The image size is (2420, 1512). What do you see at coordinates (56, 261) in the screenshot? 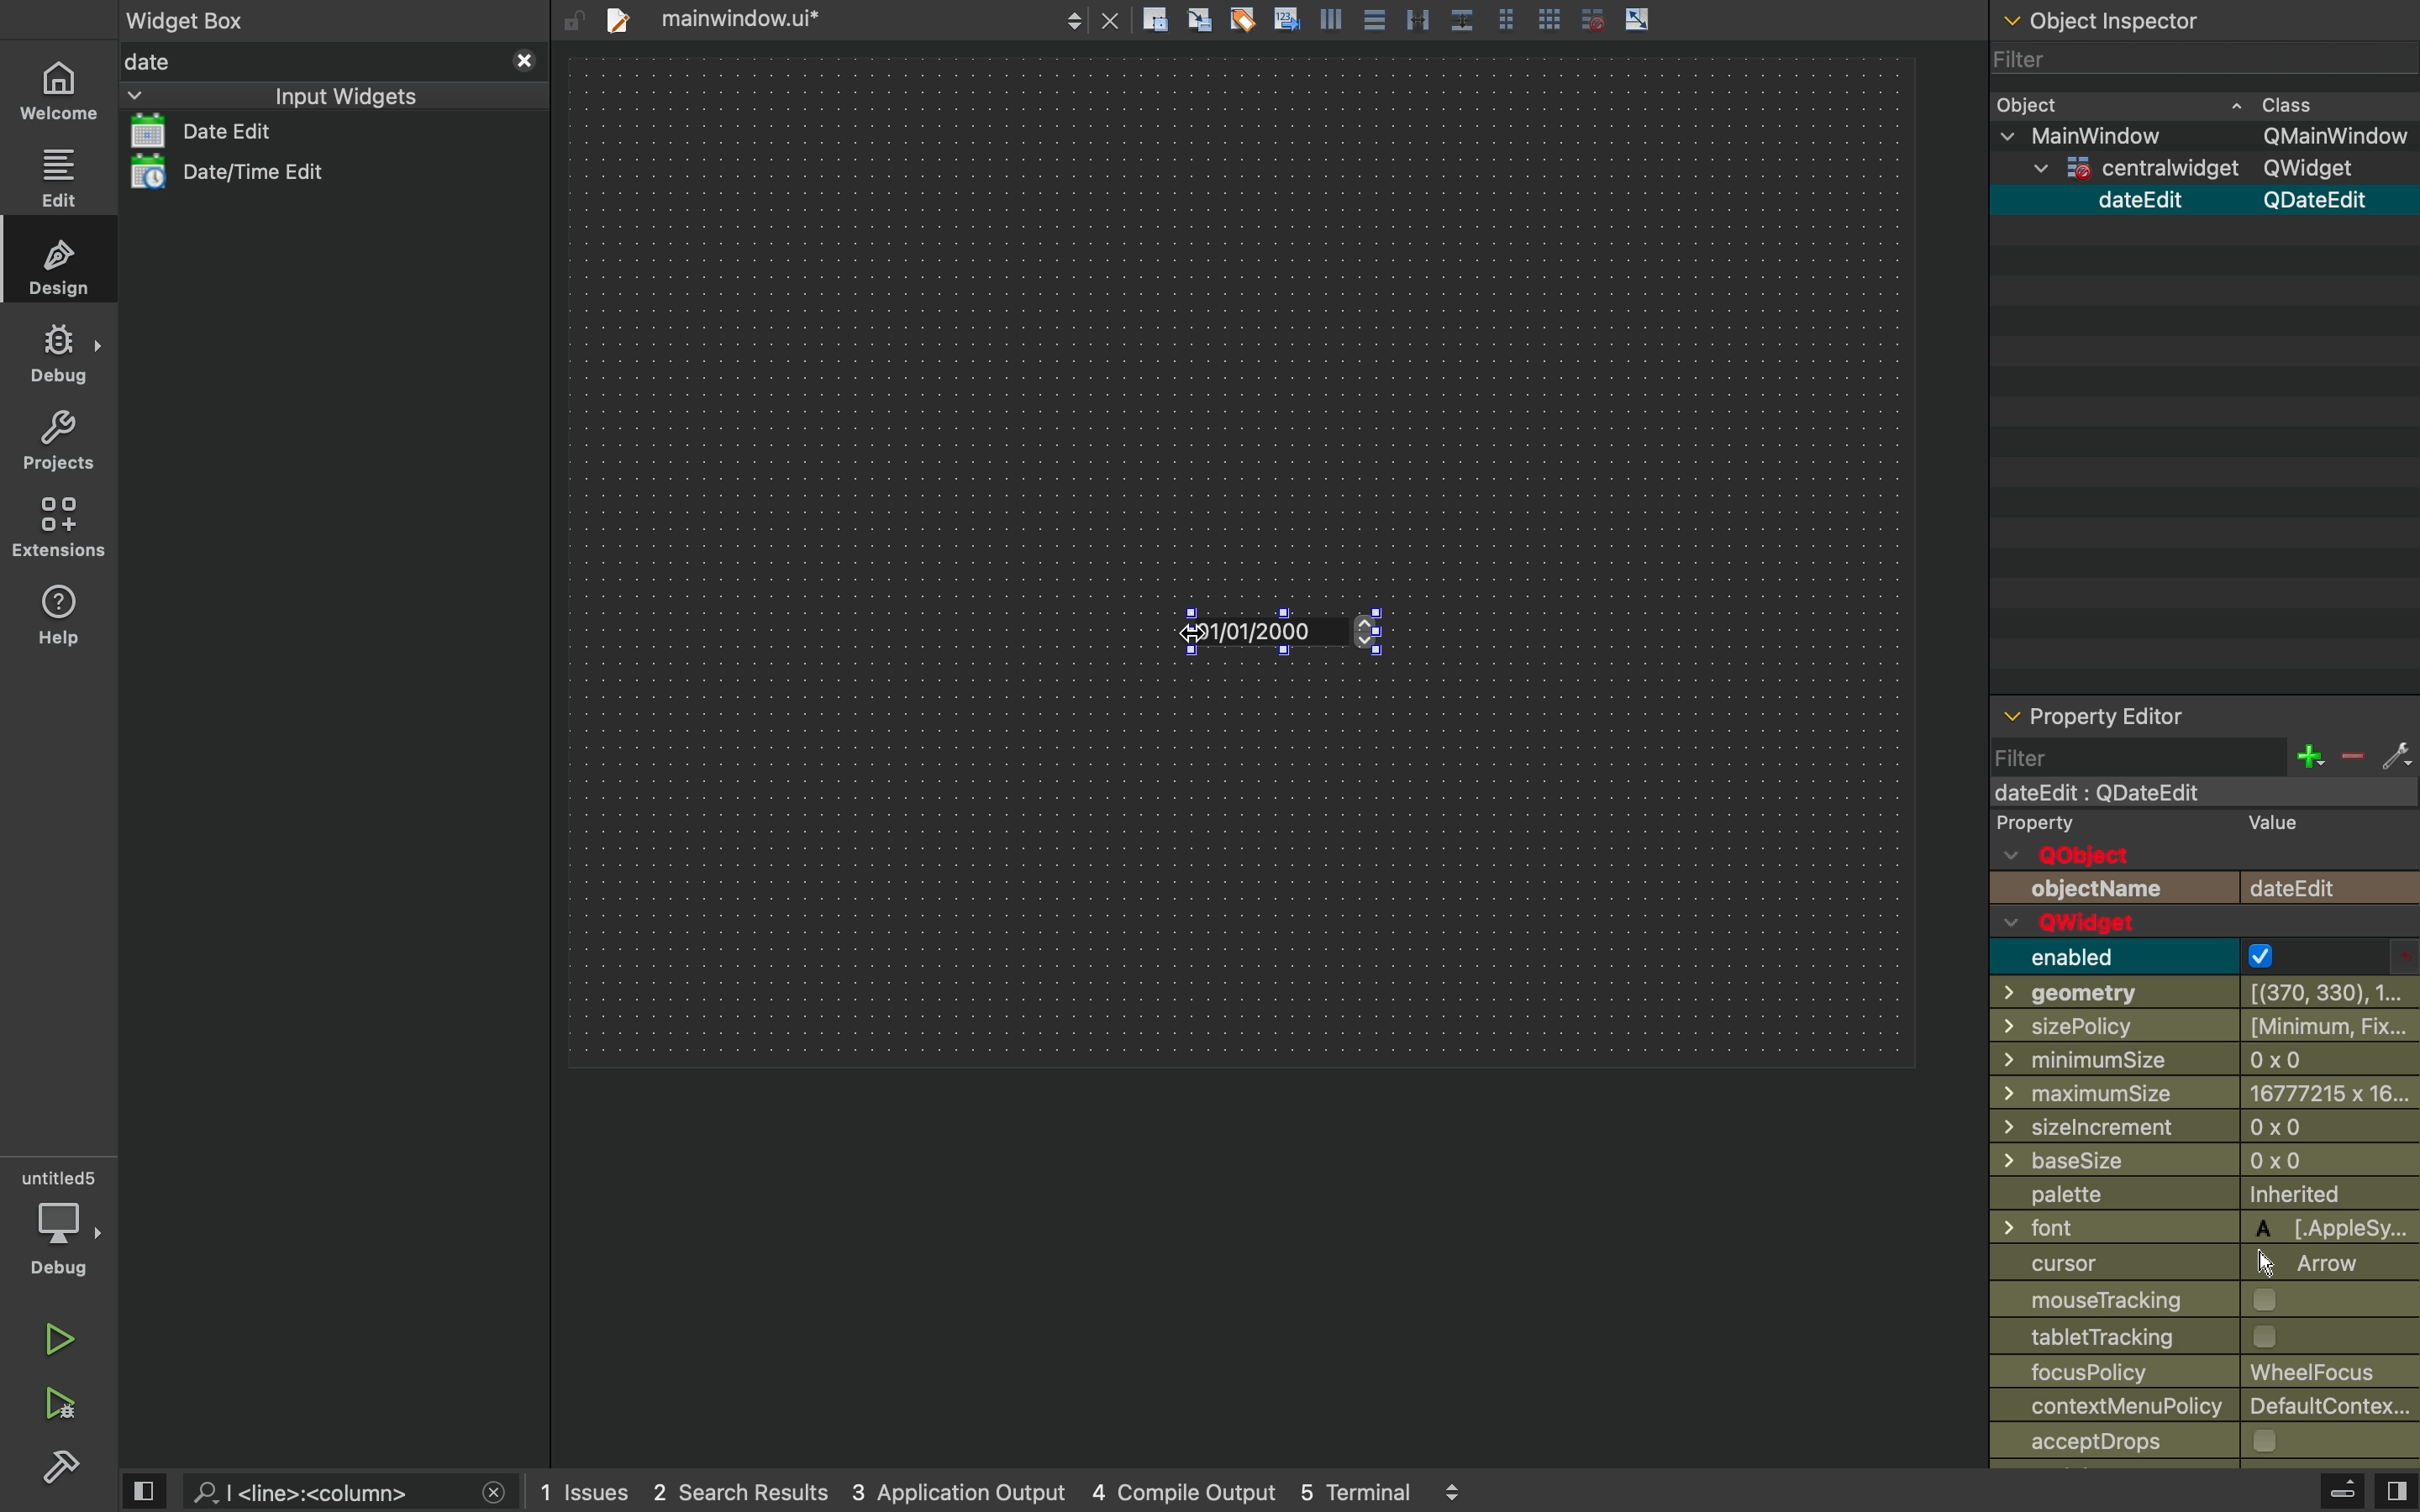
I see `design` at bounding box center [56, 261].